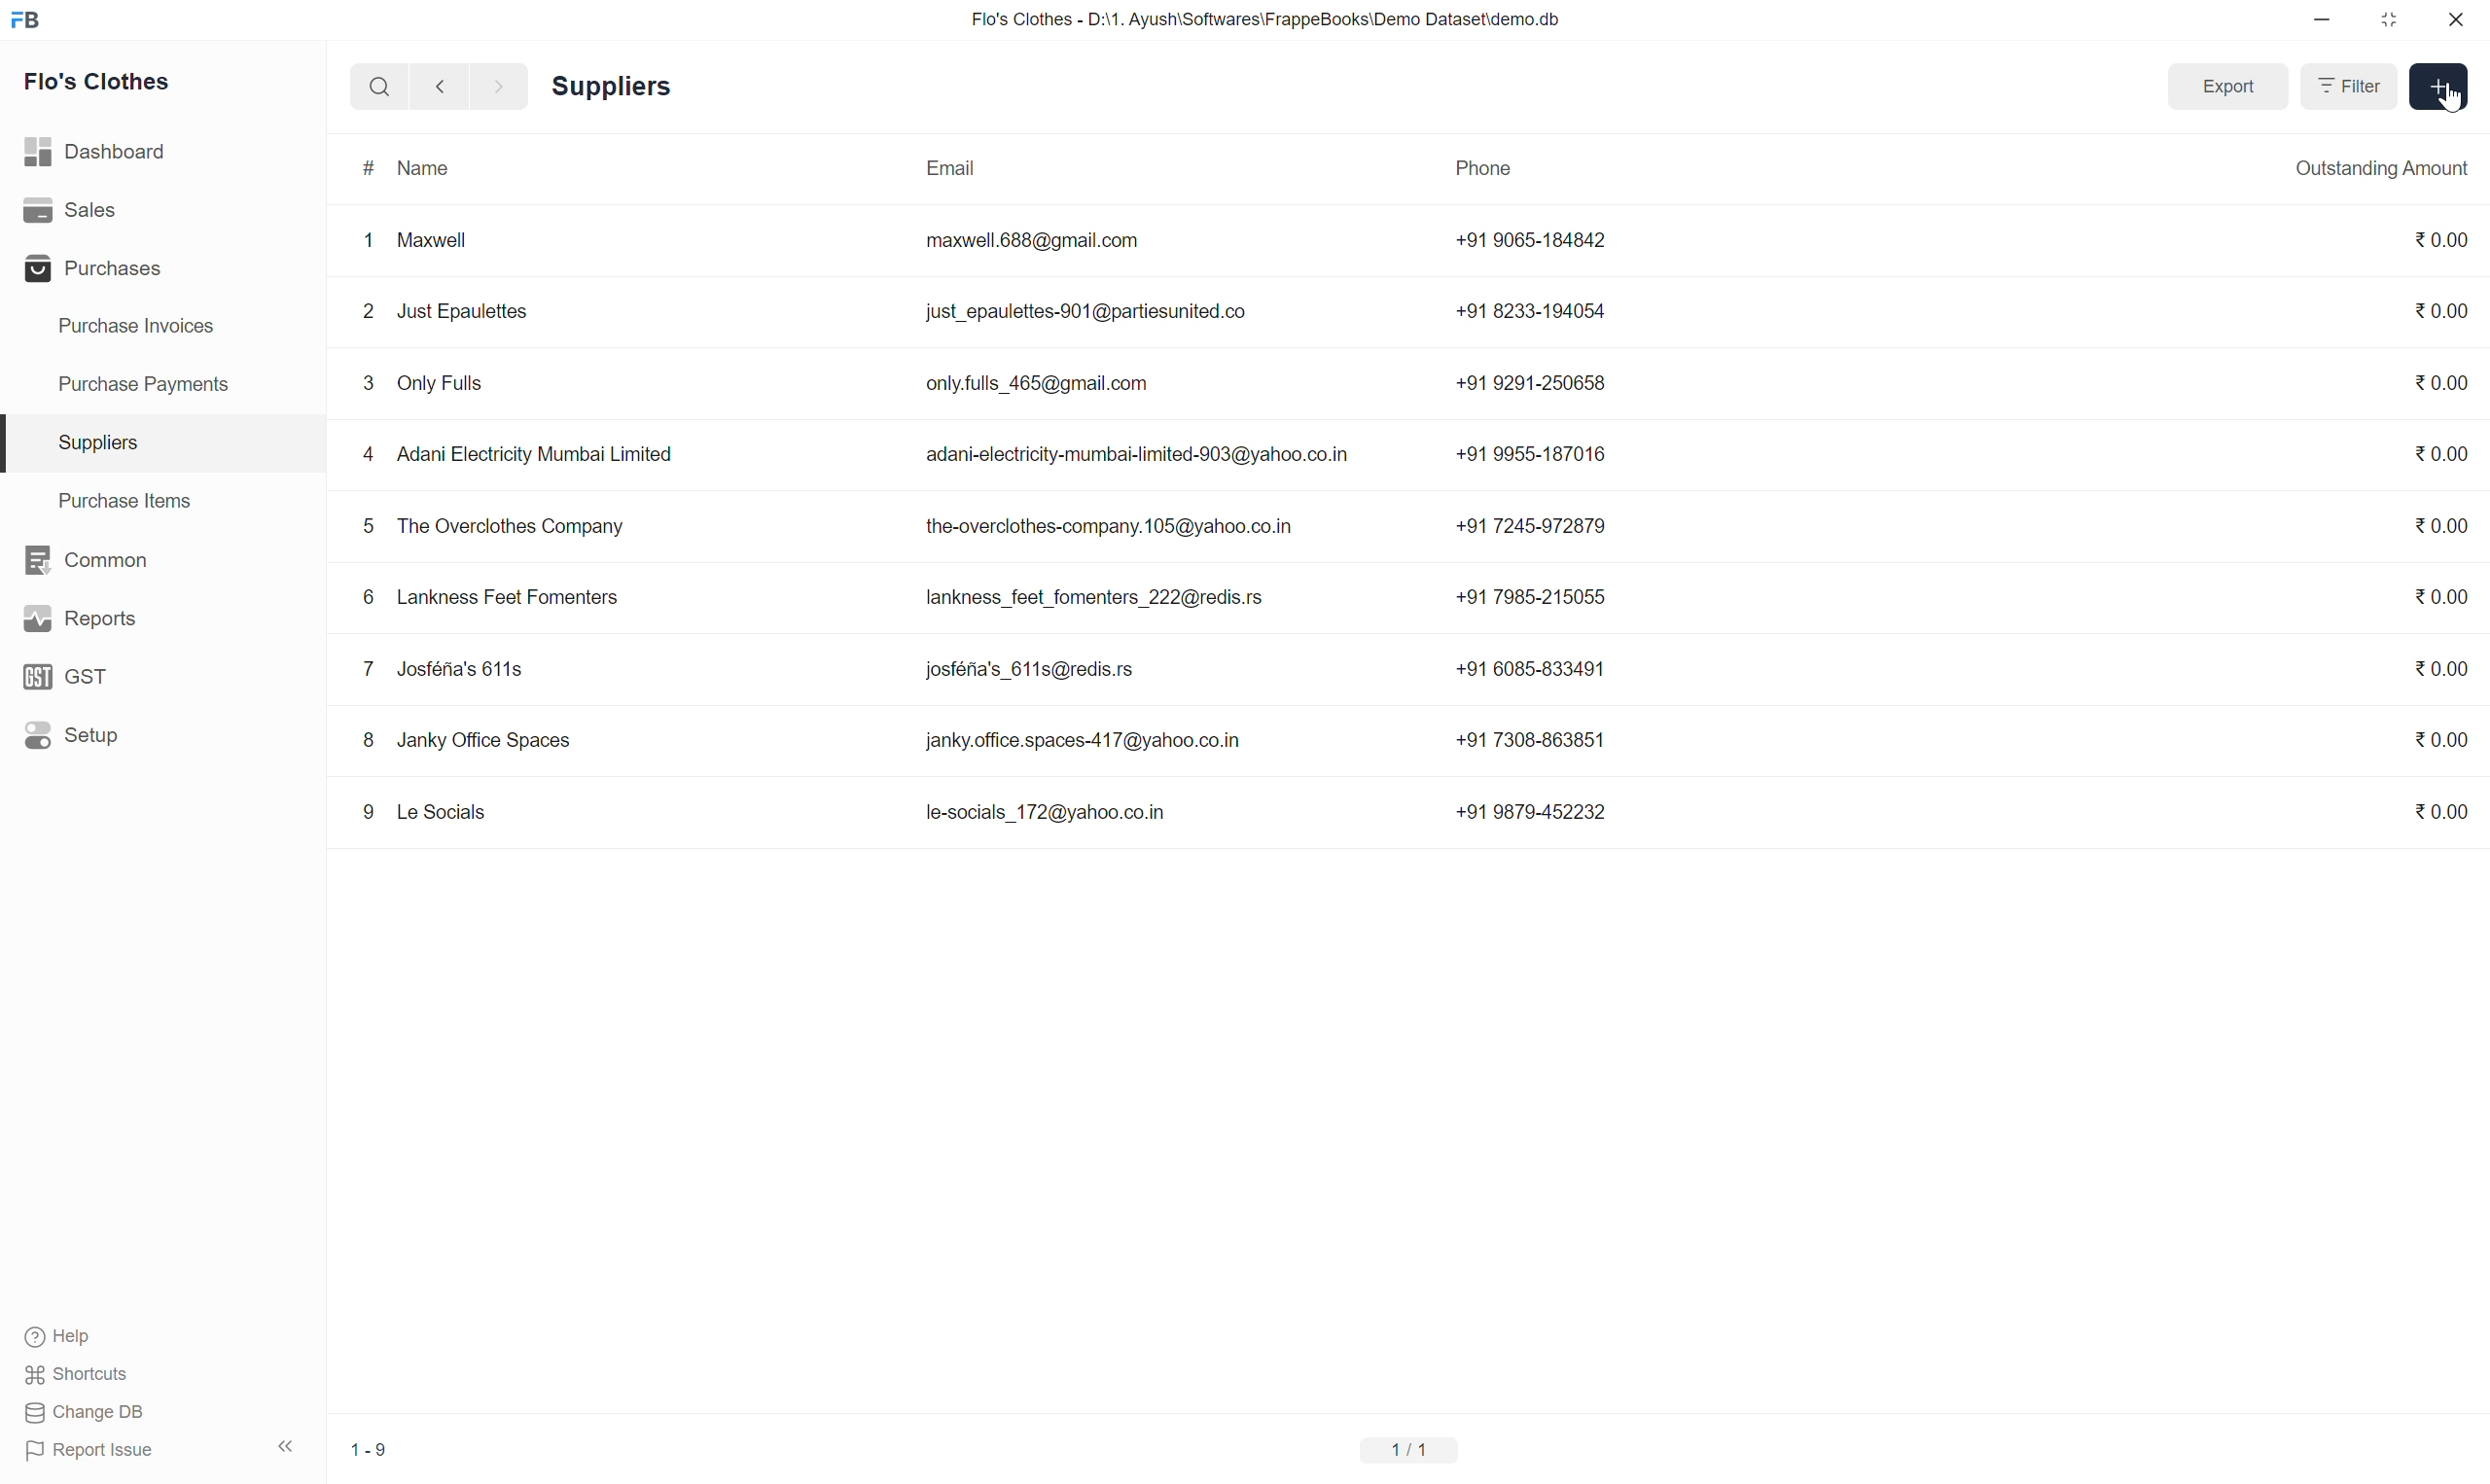  What do you see at coordinates (161, 676) in the screenshot?
I see `GST` at bounding box center [161, 676].